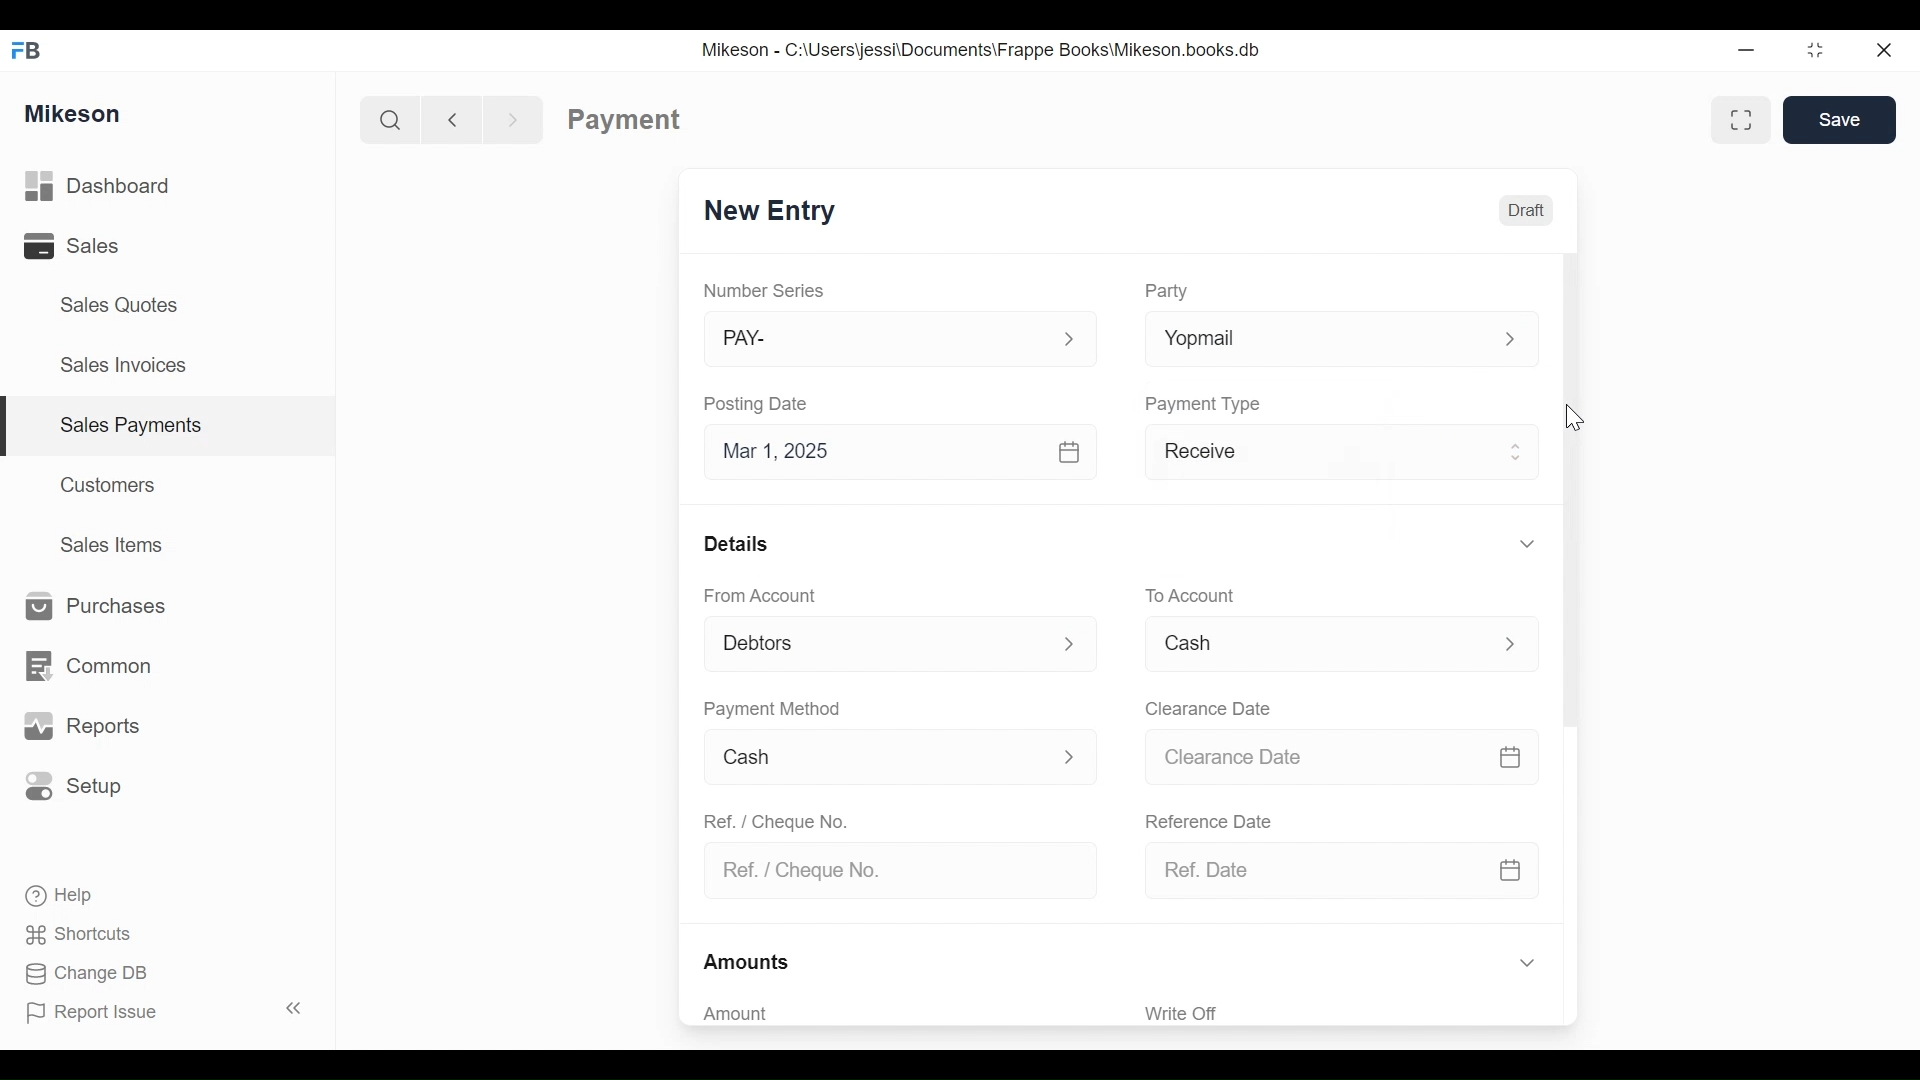  Describe the element at coordinates (1352, 455) in the screenshot. I see `Receive` at that location.